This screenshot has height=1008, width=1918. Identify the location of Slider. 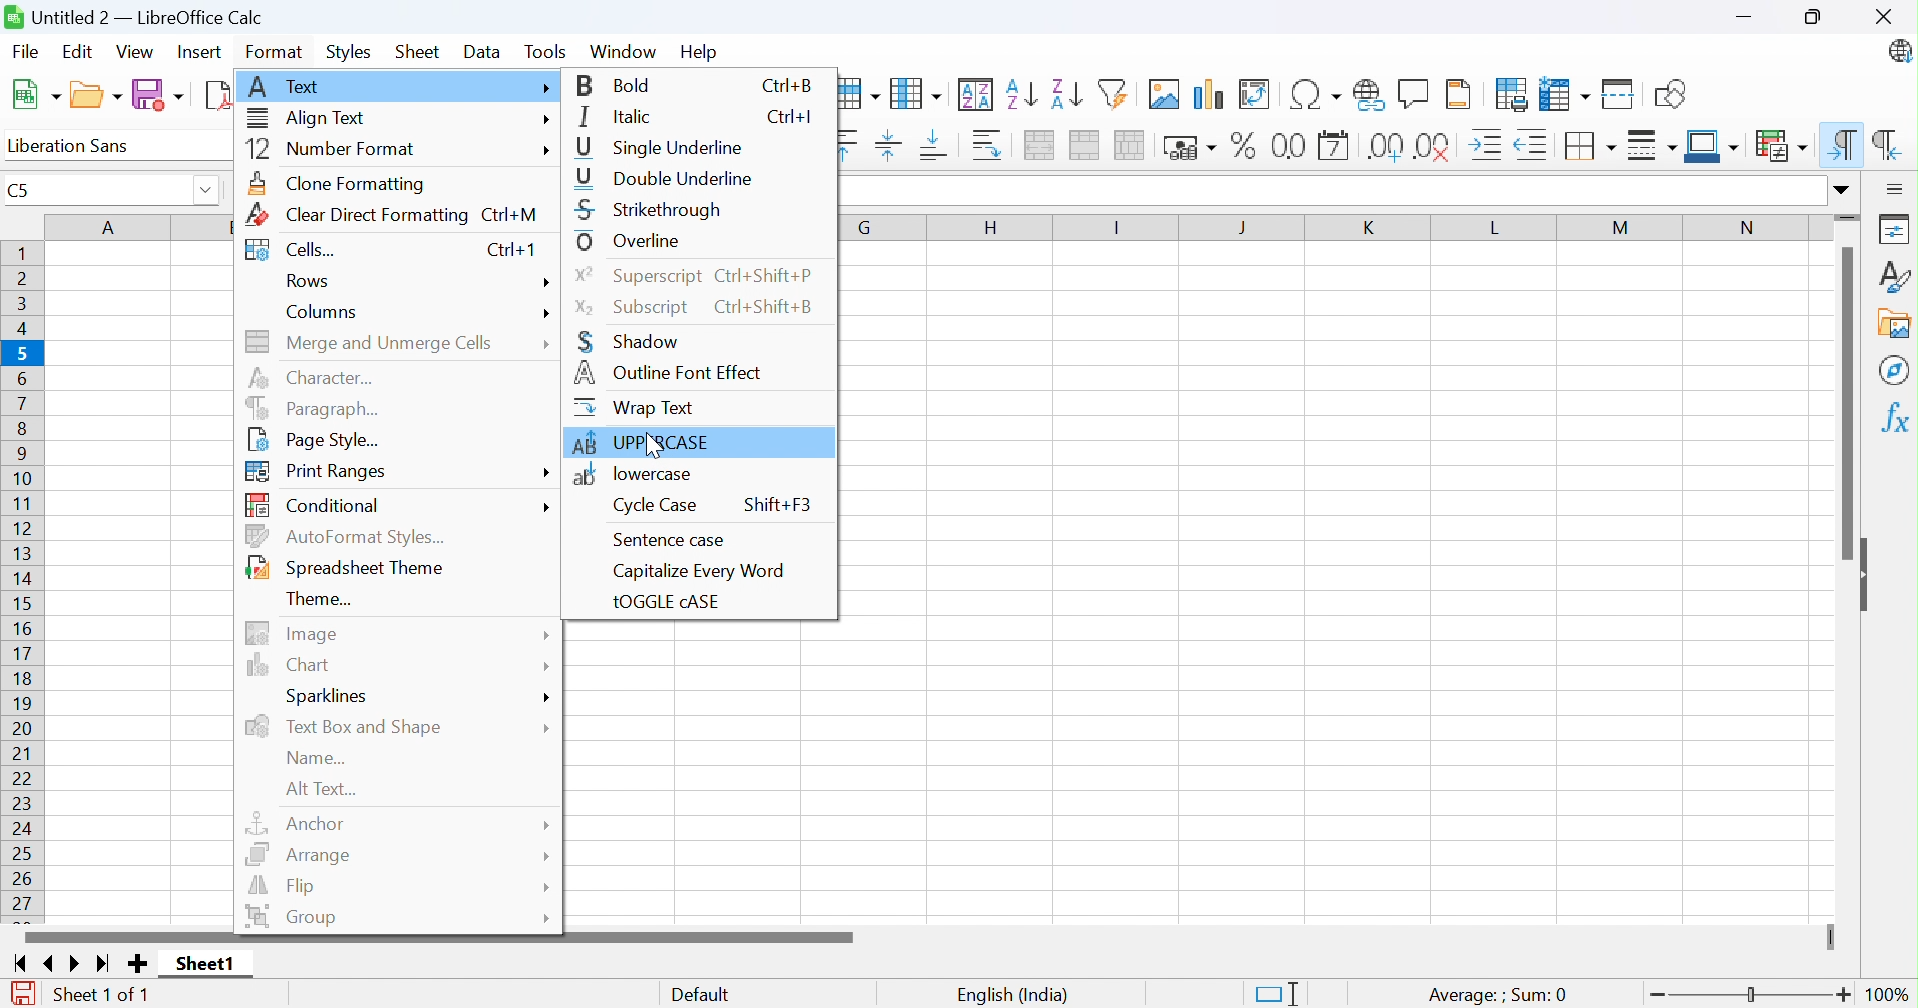
(1846, 219).